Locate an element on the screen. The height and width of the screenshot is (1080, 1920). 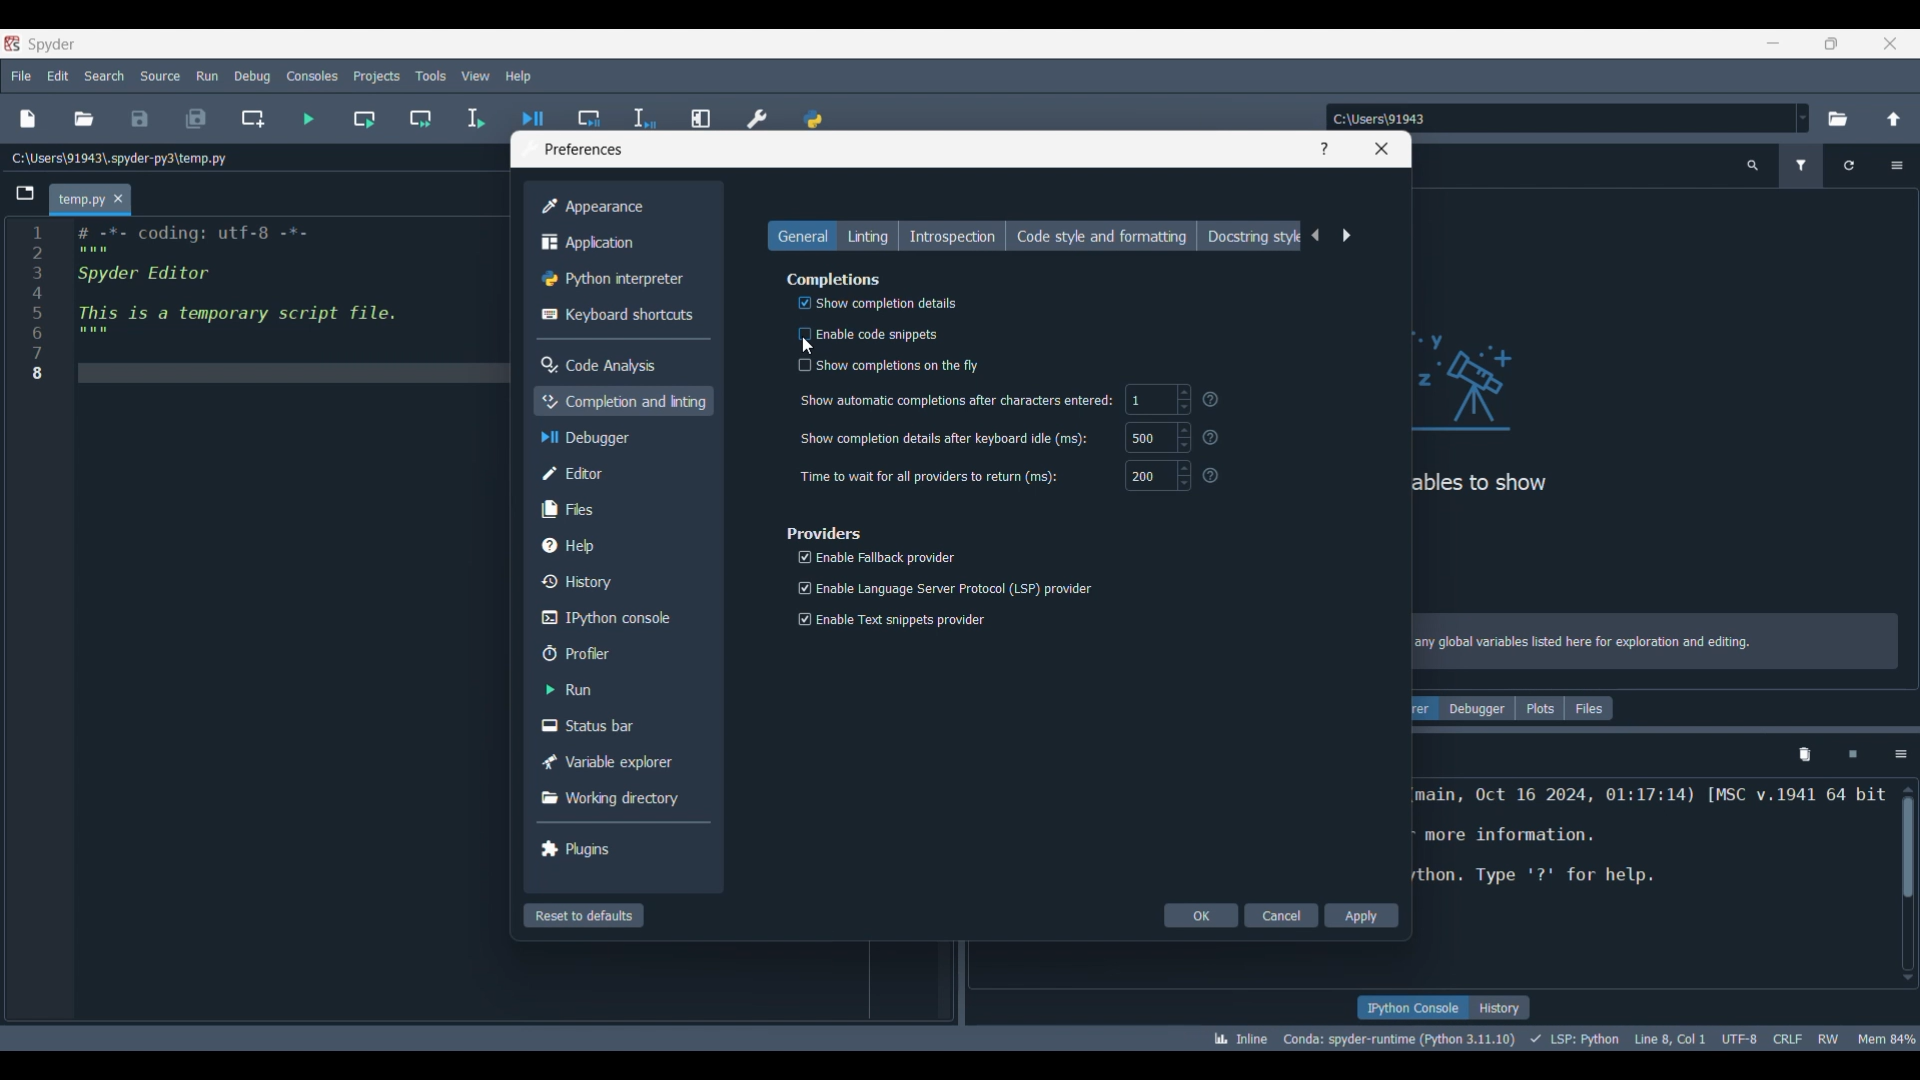
Remove variables from namespace is located at coordinates (1805, 755).